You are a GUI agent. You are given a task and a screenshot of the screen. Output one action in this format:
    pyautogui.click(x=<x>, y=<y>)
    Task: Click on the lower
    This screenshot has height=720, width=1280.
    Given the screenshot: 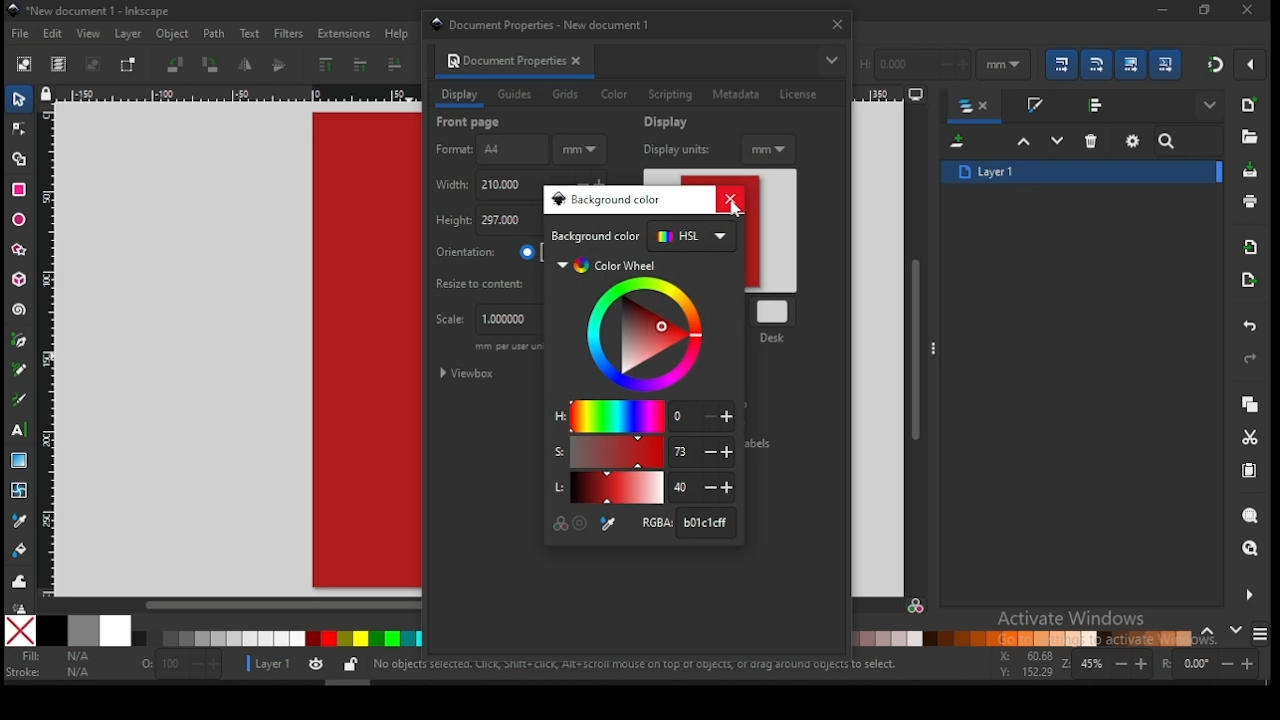 What is the action you would take?
    pyautogui.click(x=395, y=65)
    